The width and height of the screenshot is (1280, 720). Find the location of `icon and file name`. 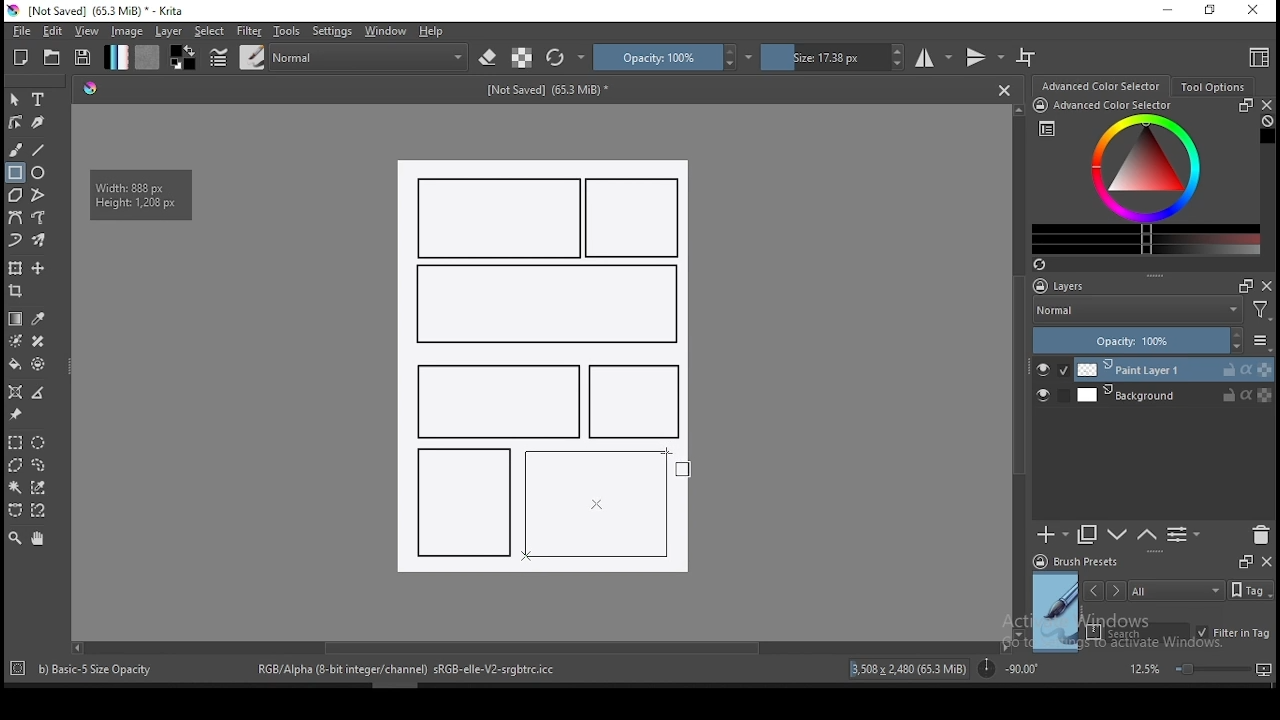

icon and file name is located at coordinates (99, 11).